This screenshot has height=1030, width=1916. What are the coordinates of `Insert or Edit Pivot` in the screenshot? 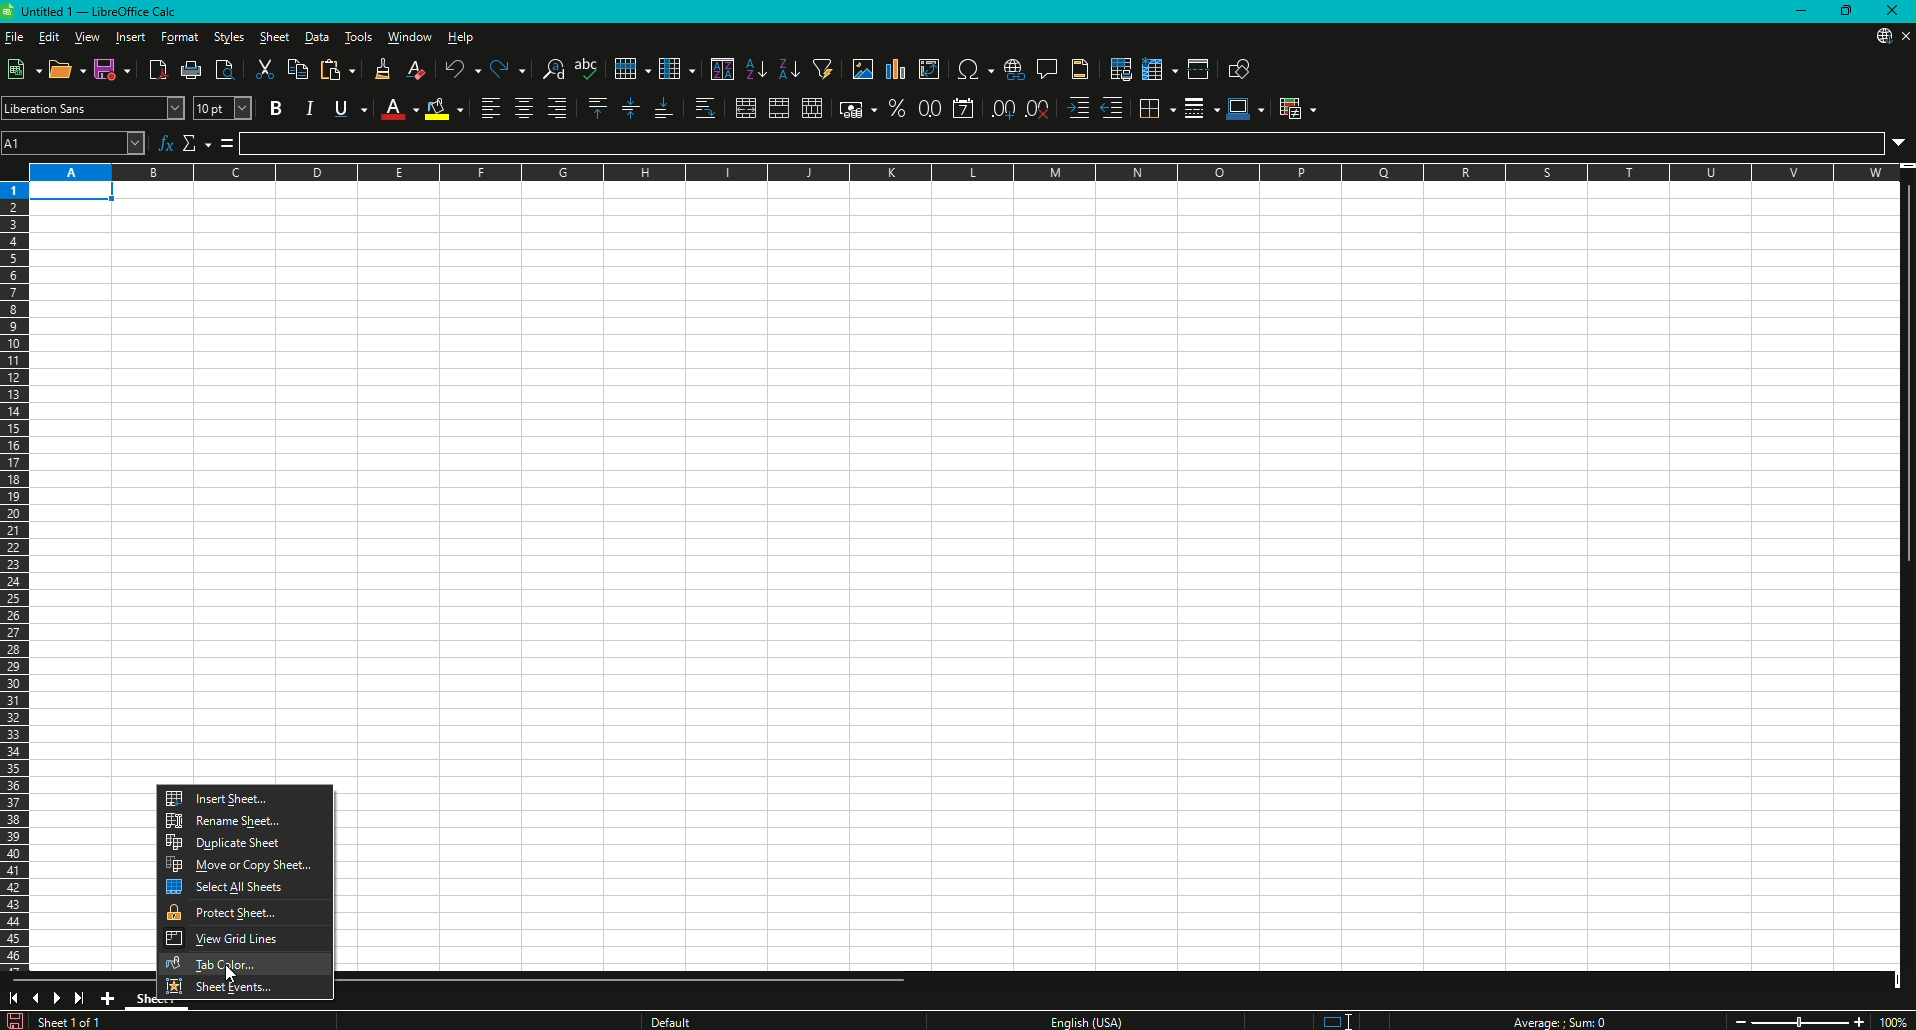 It's located at (929, 69).